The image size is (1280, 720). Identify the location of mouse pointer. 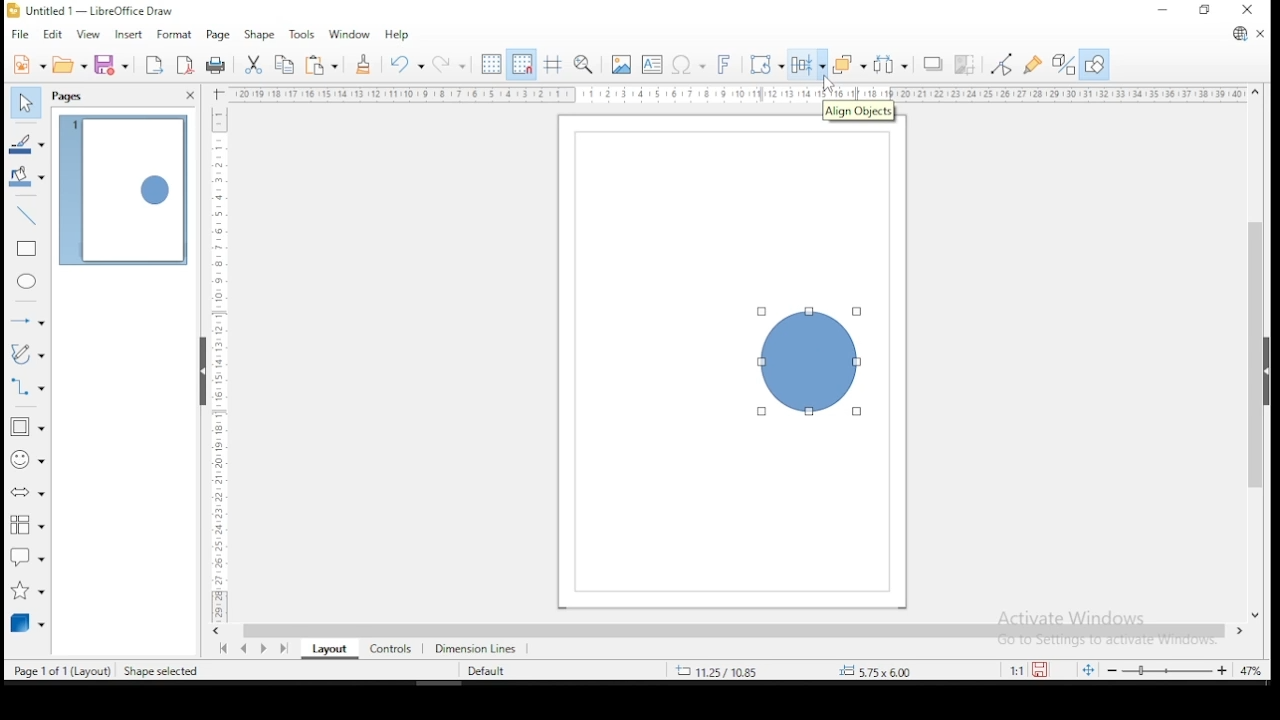
(827, 85).